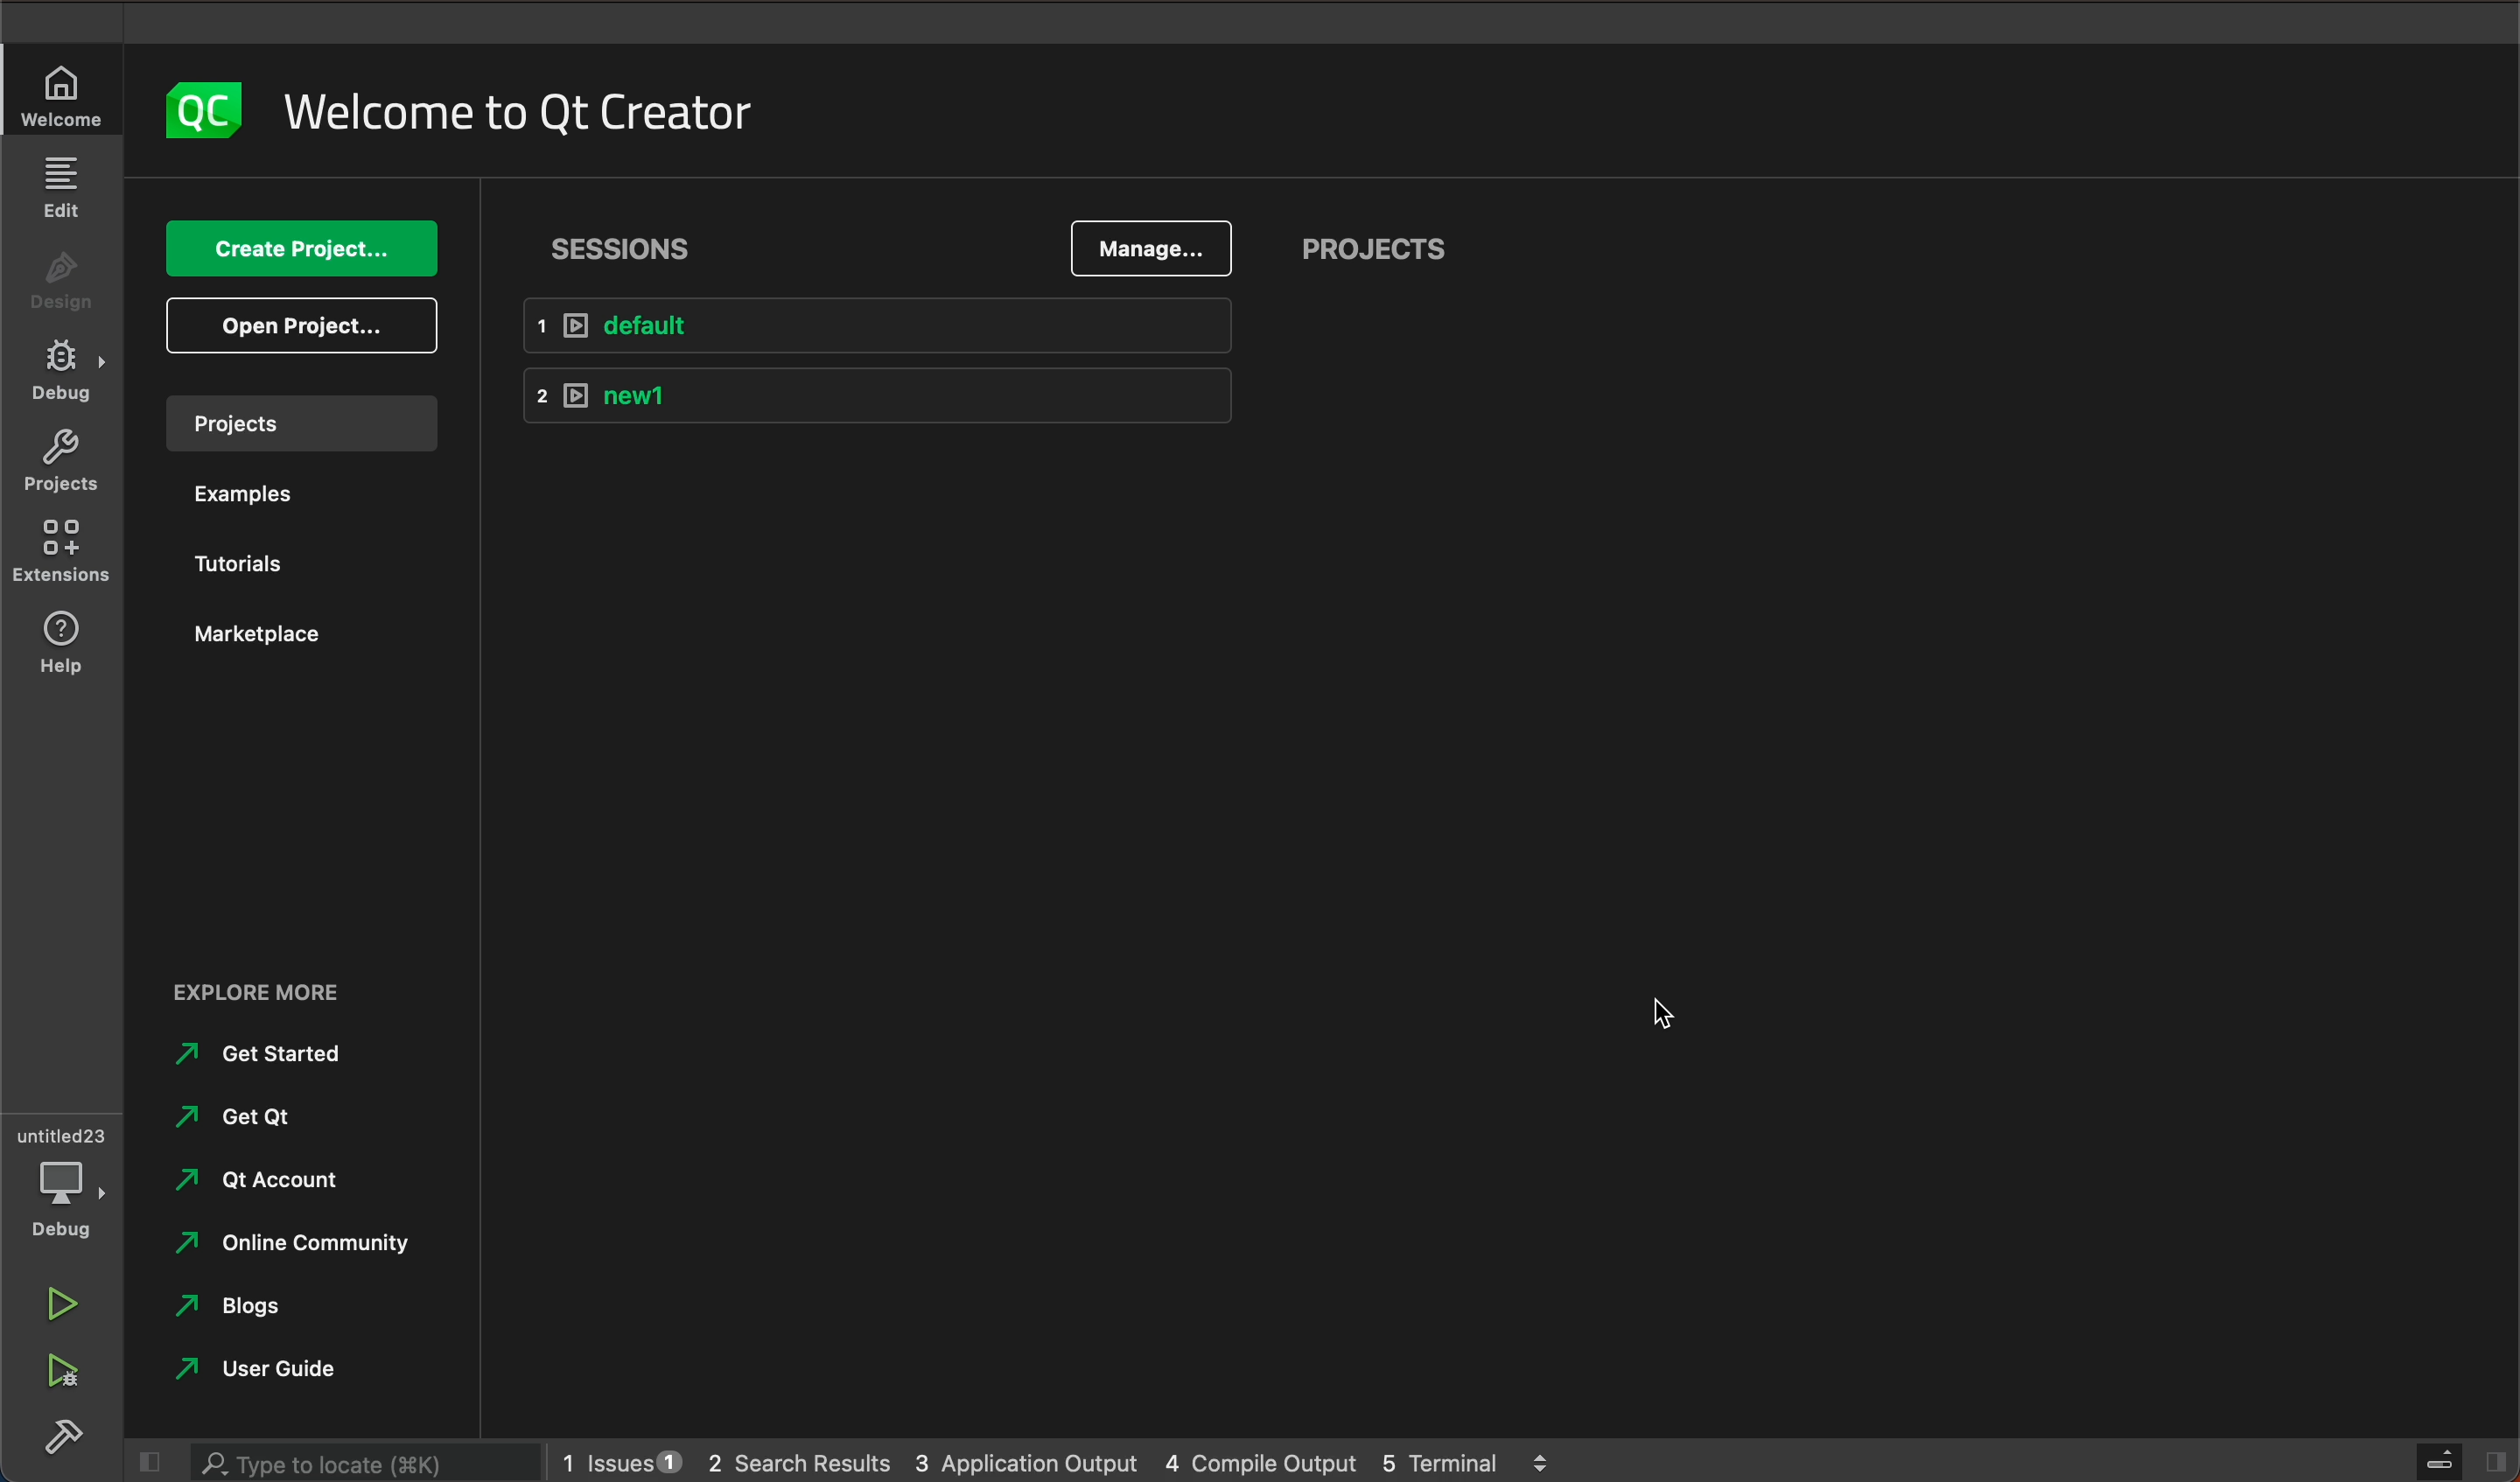  Describe the element at coordinates (1662, 1010) in the screenshot. I see `cursor` at that location.